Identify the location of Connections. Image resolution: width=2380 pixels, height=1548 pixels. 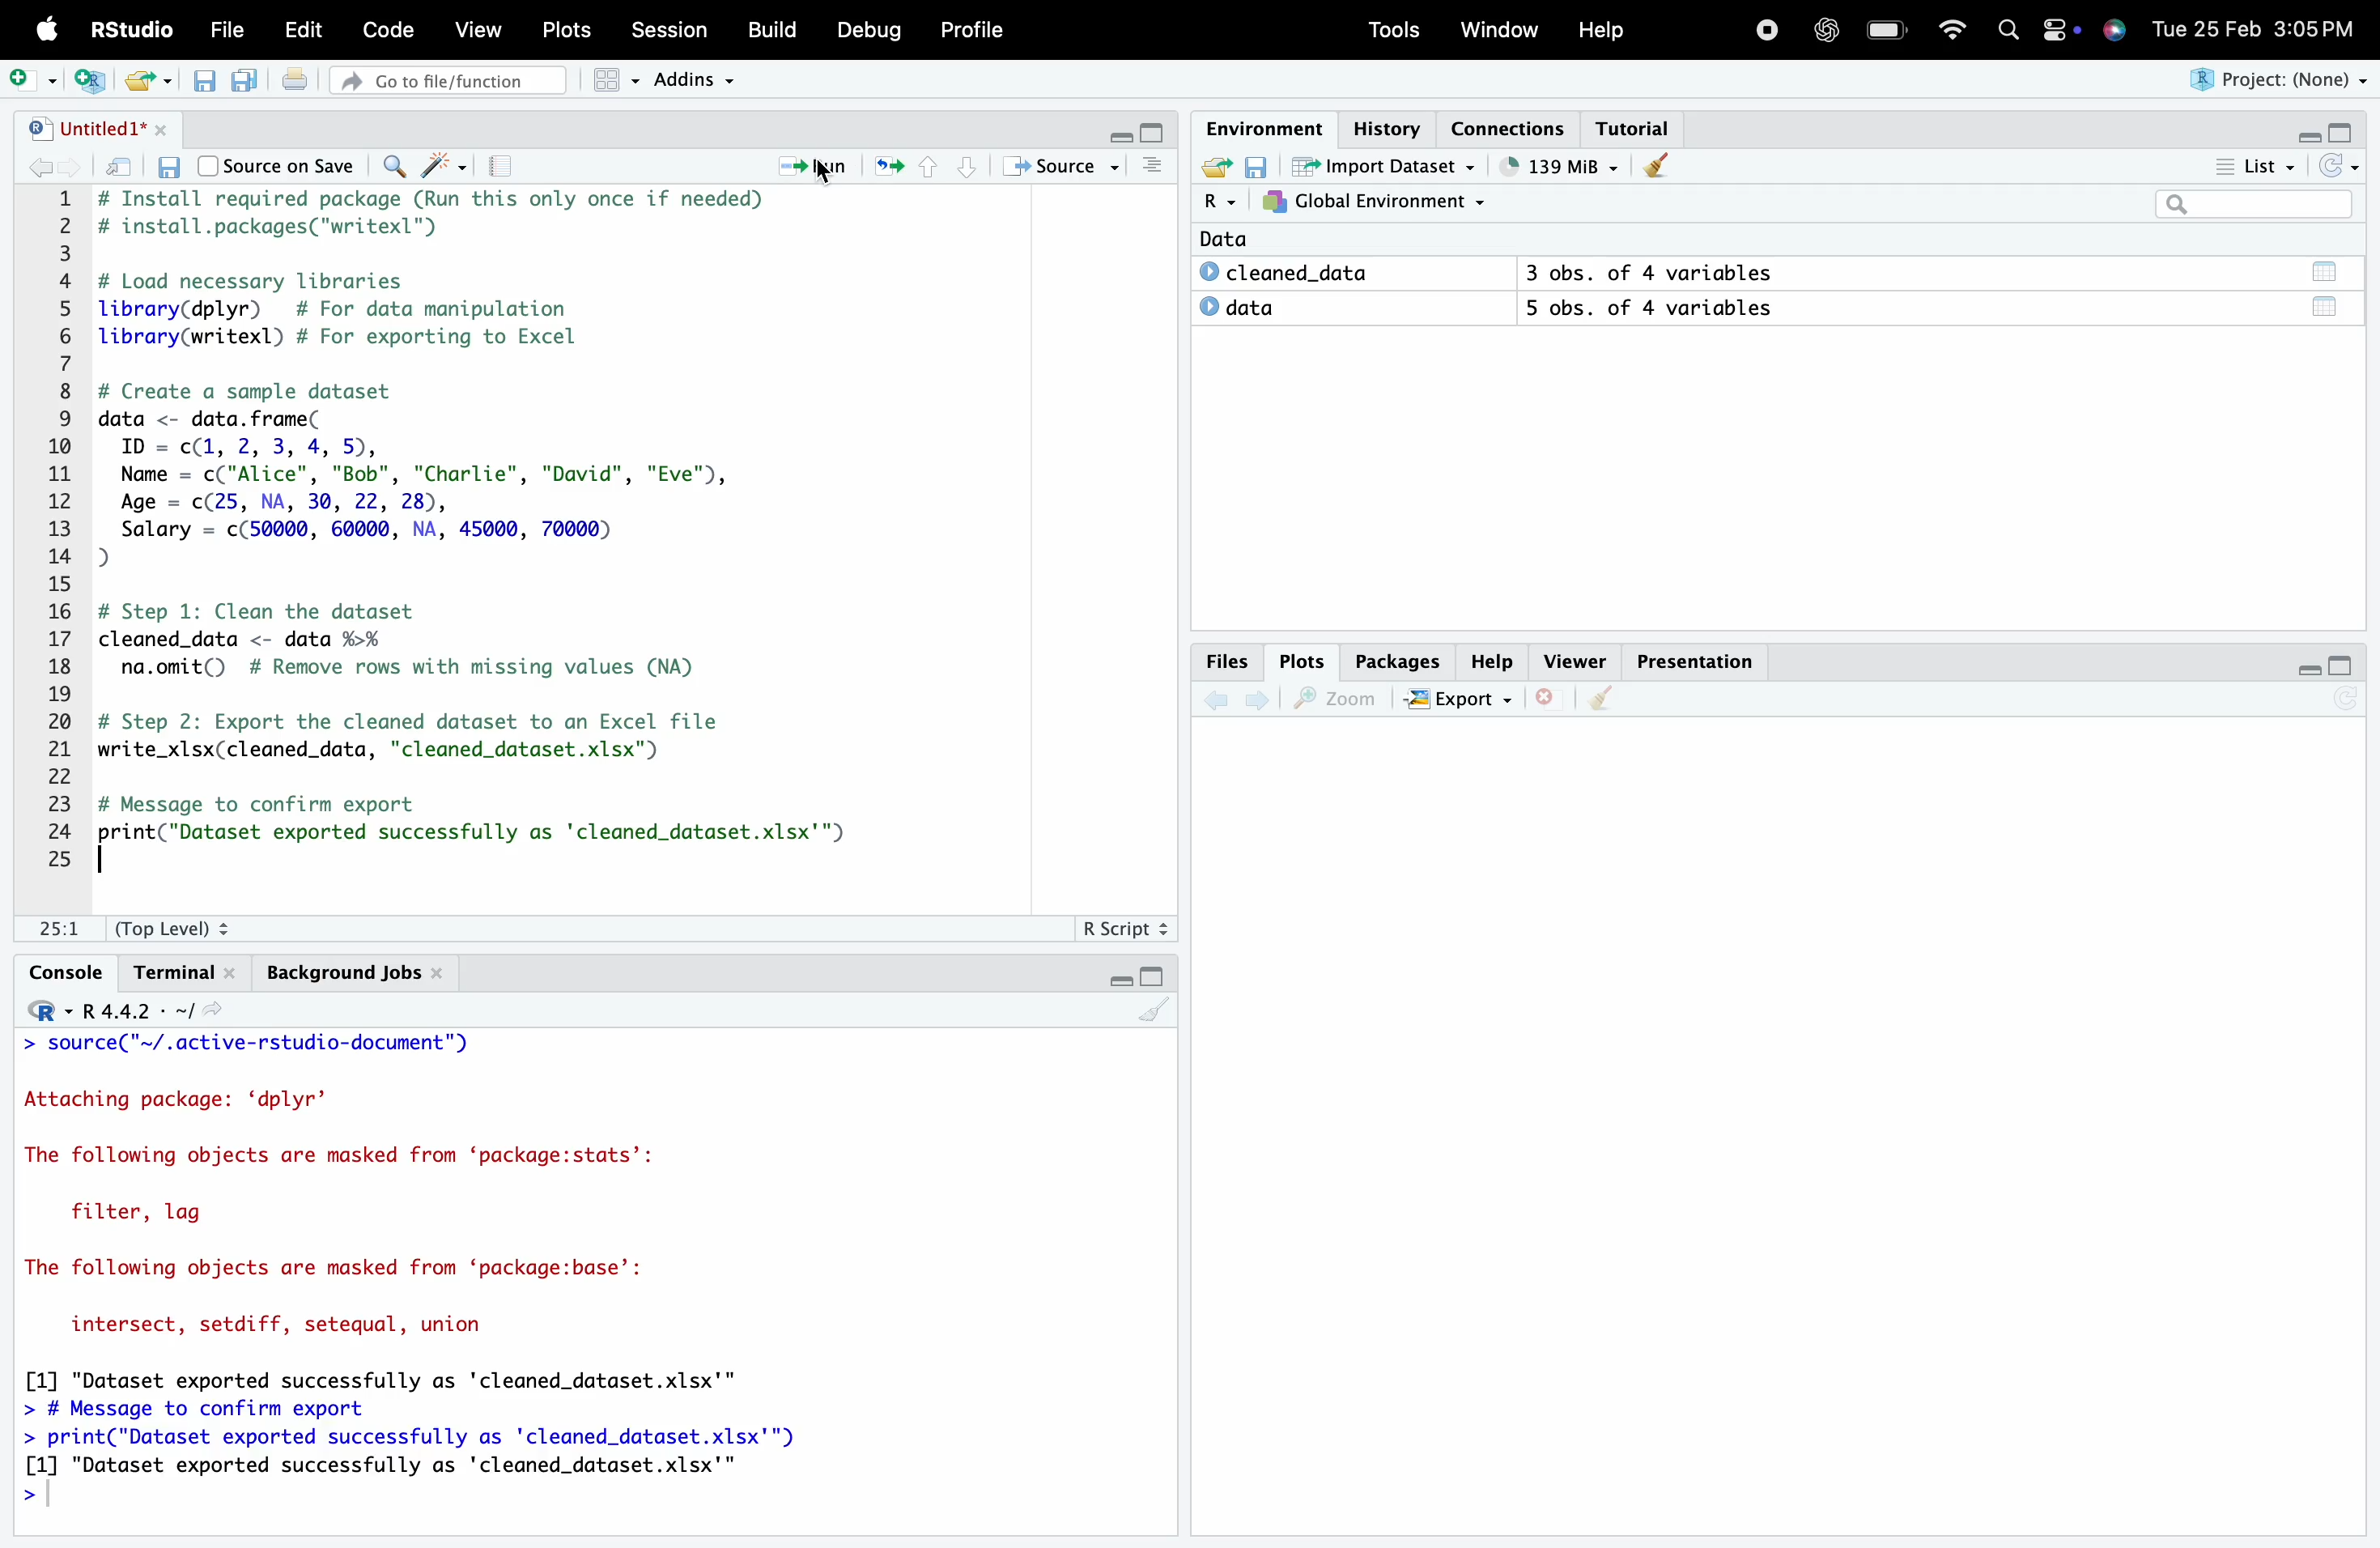
(1514, 128).